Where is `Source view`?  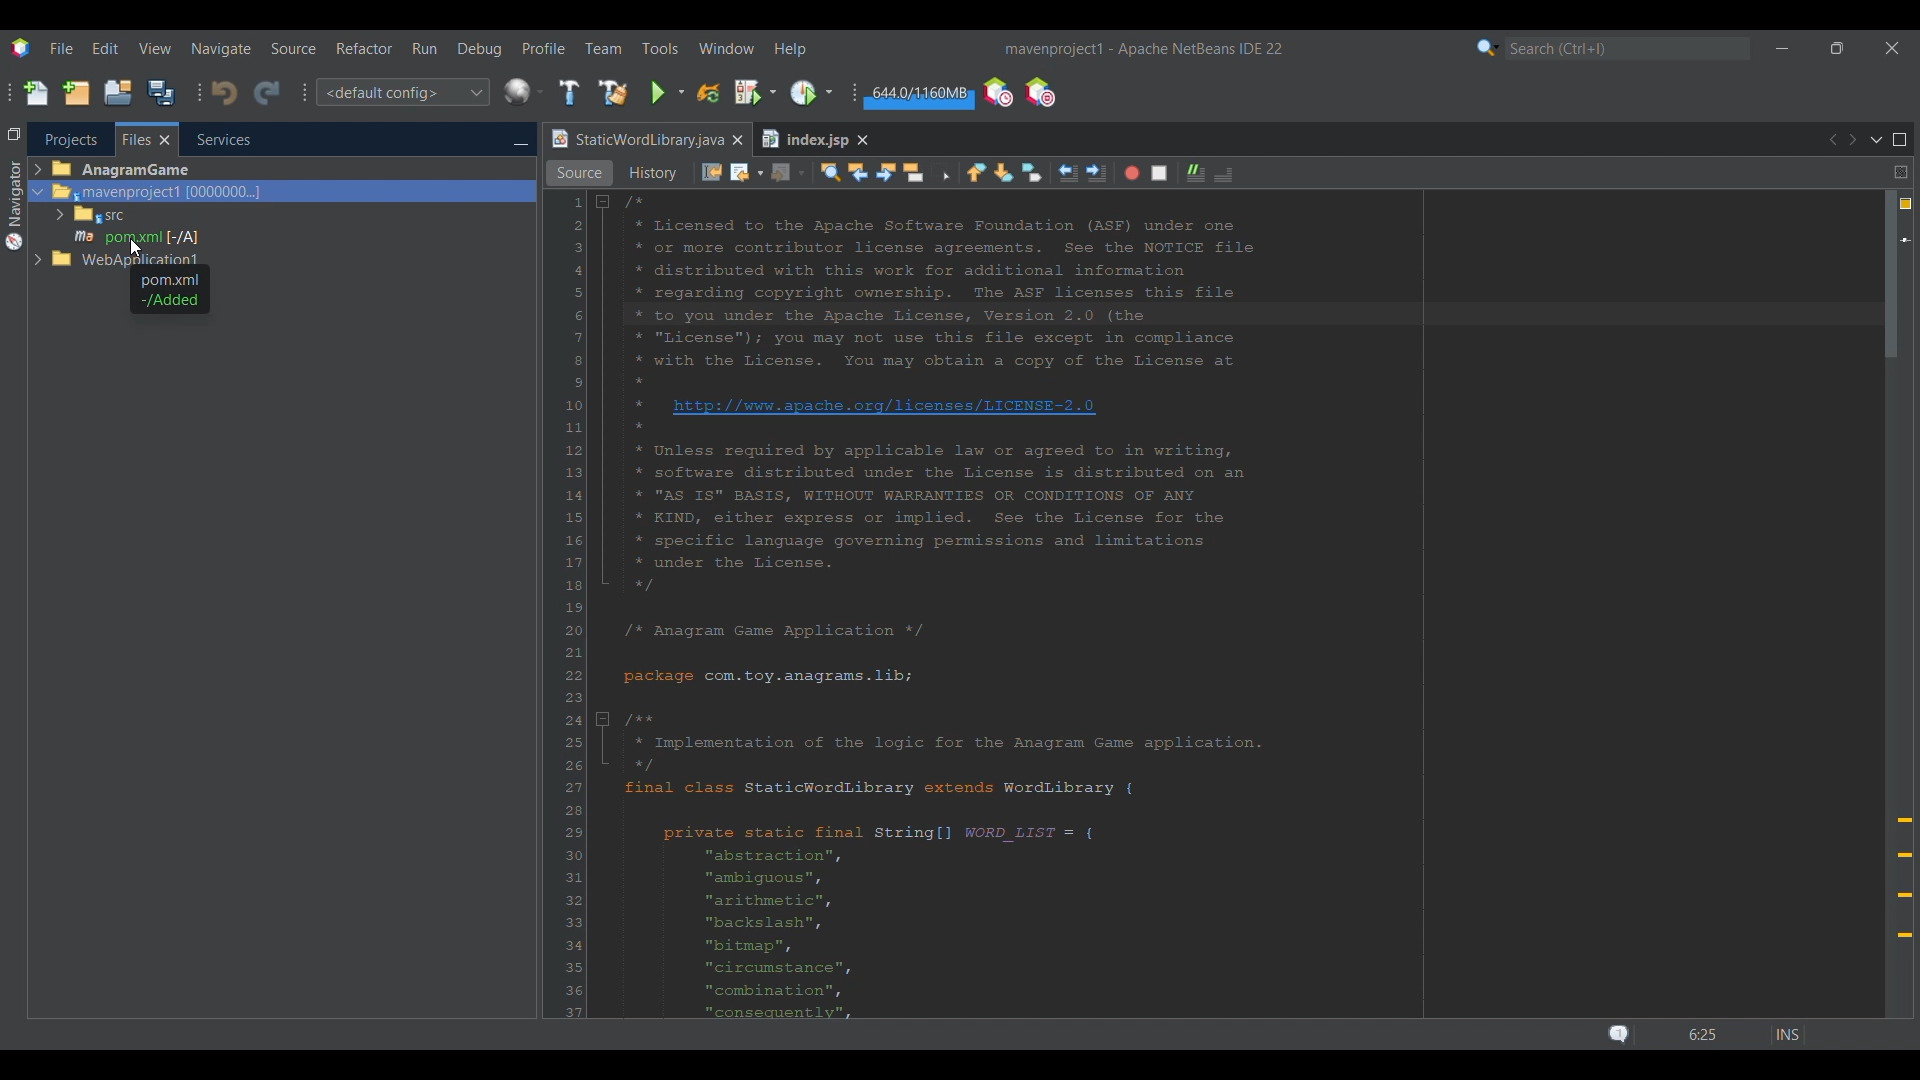 Source view is located at coordinates (579, 173).